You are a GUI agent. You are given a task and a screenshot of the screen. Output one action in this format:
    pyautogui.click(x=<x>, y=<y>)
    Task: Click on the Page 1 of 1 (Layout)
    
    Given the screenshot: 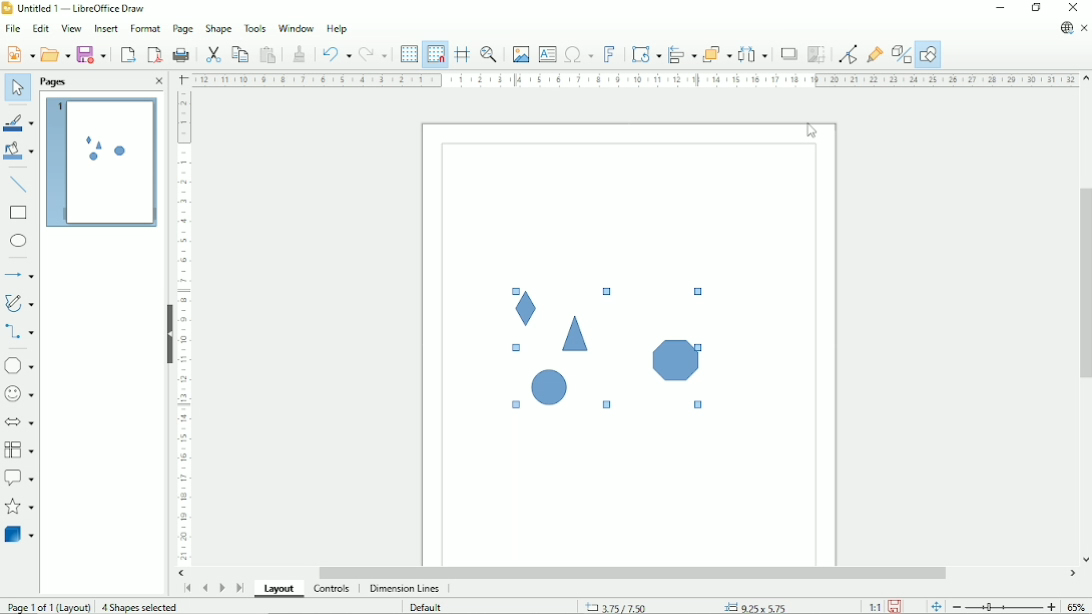 What is the action you would take?
    pyautogui.click(x=48, y=606)
    